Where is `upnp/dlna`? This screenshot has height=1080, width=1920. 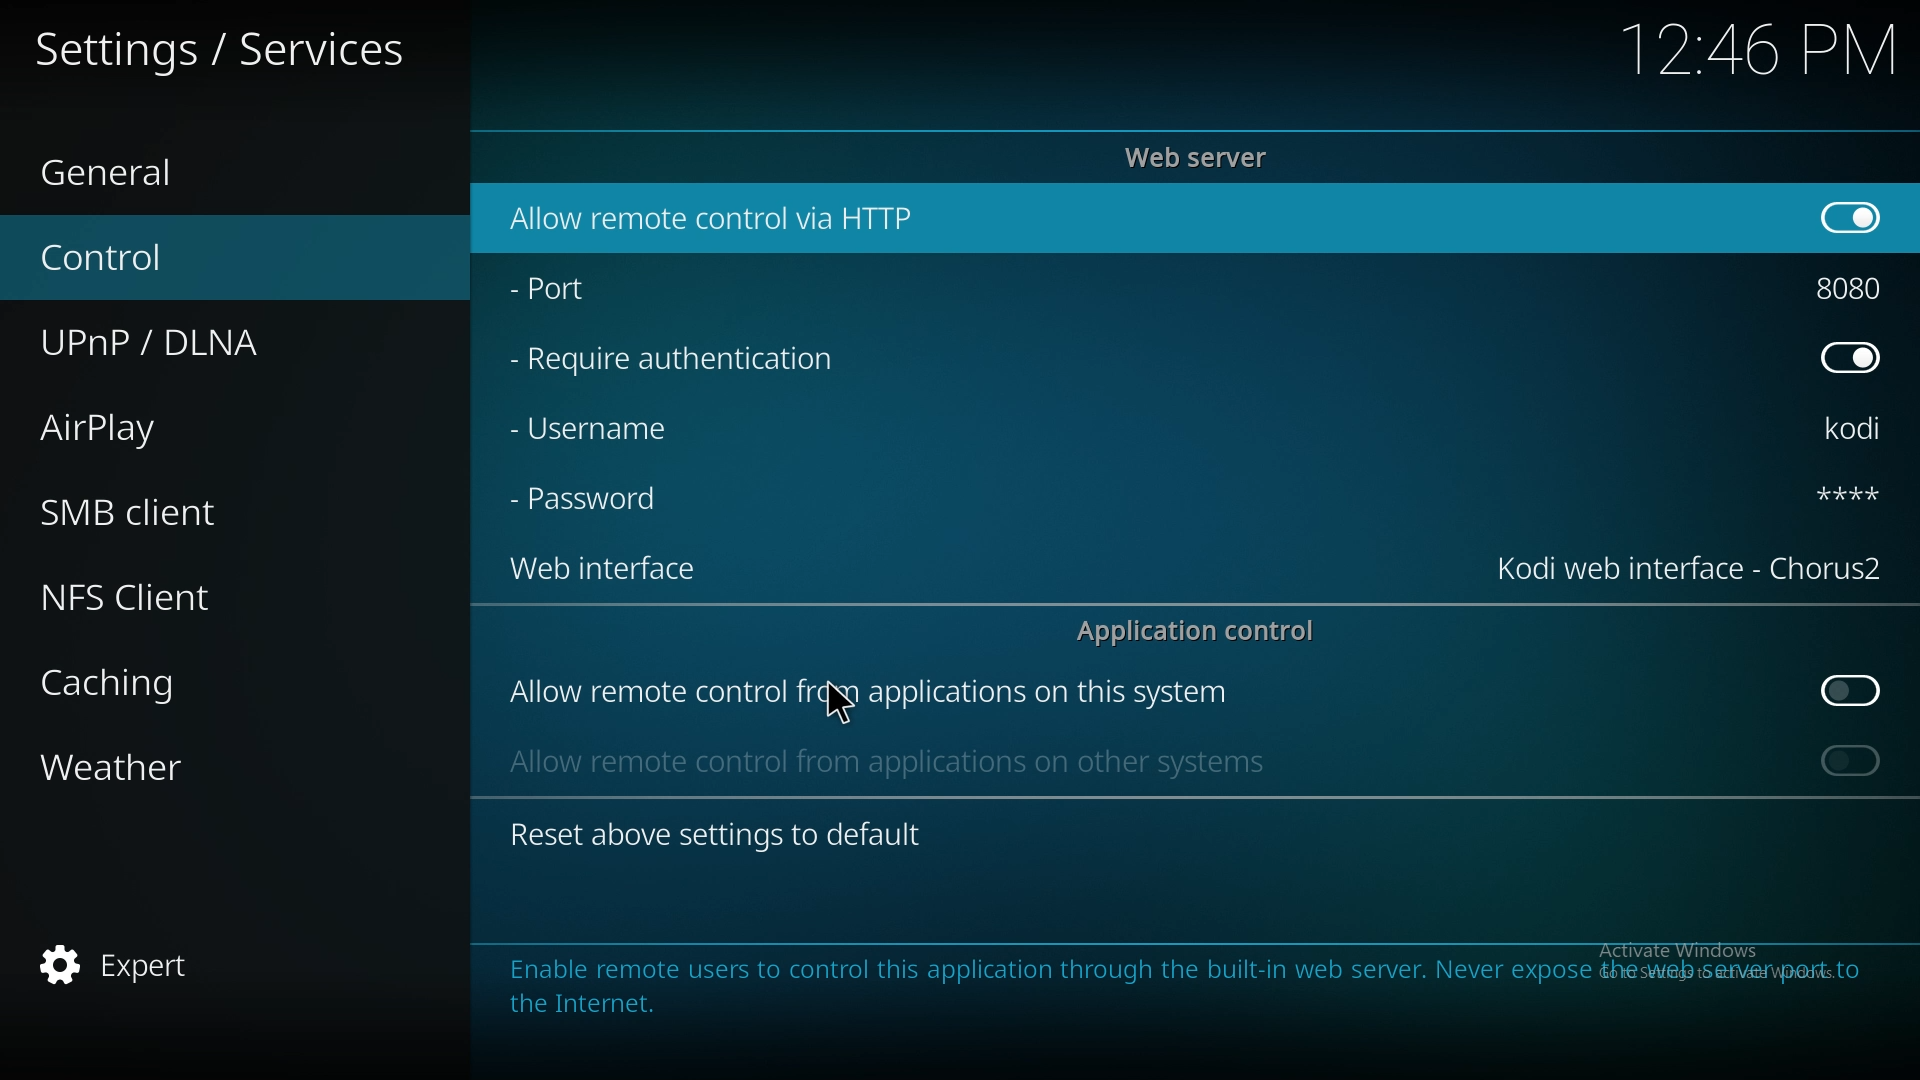 upnp/dlna is located at coordinates (206, 335).